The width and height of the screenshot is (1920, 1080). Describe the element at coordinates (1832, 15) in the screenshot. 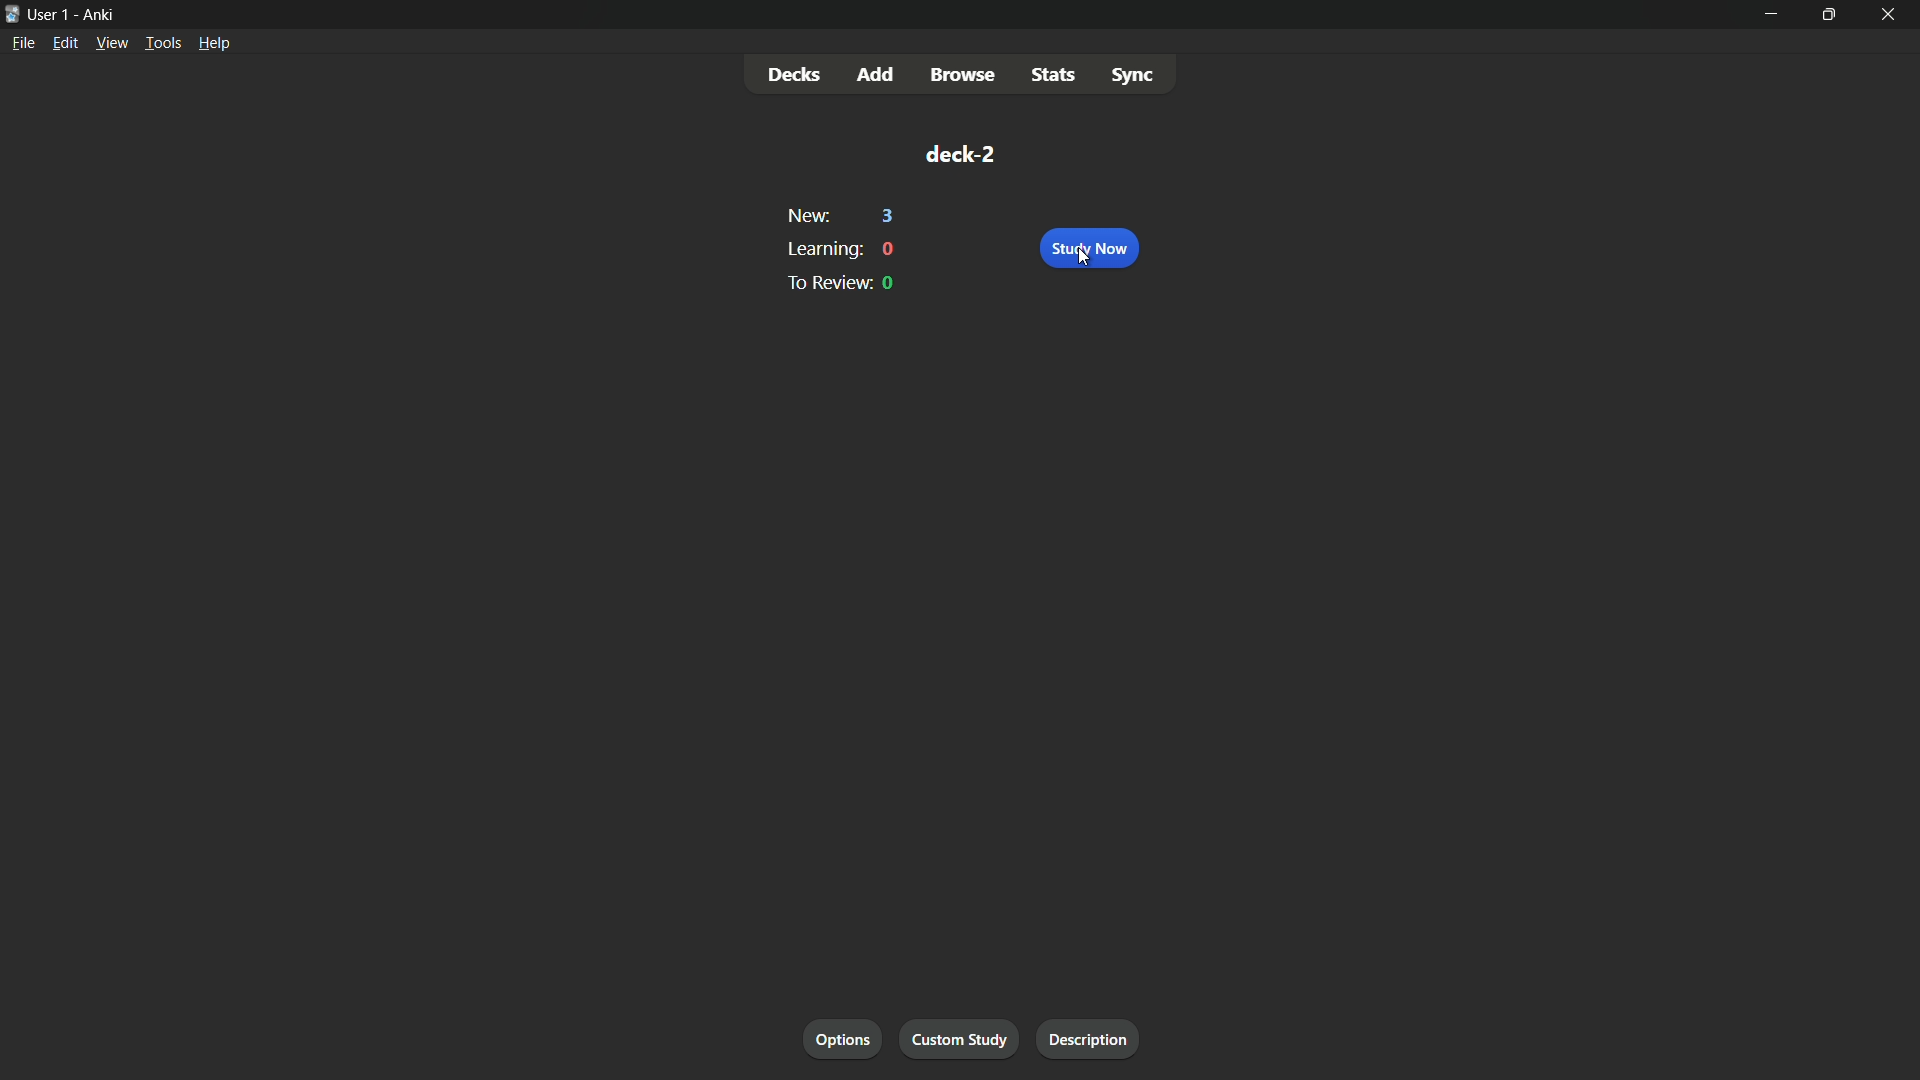

I see `maximize` at that location.